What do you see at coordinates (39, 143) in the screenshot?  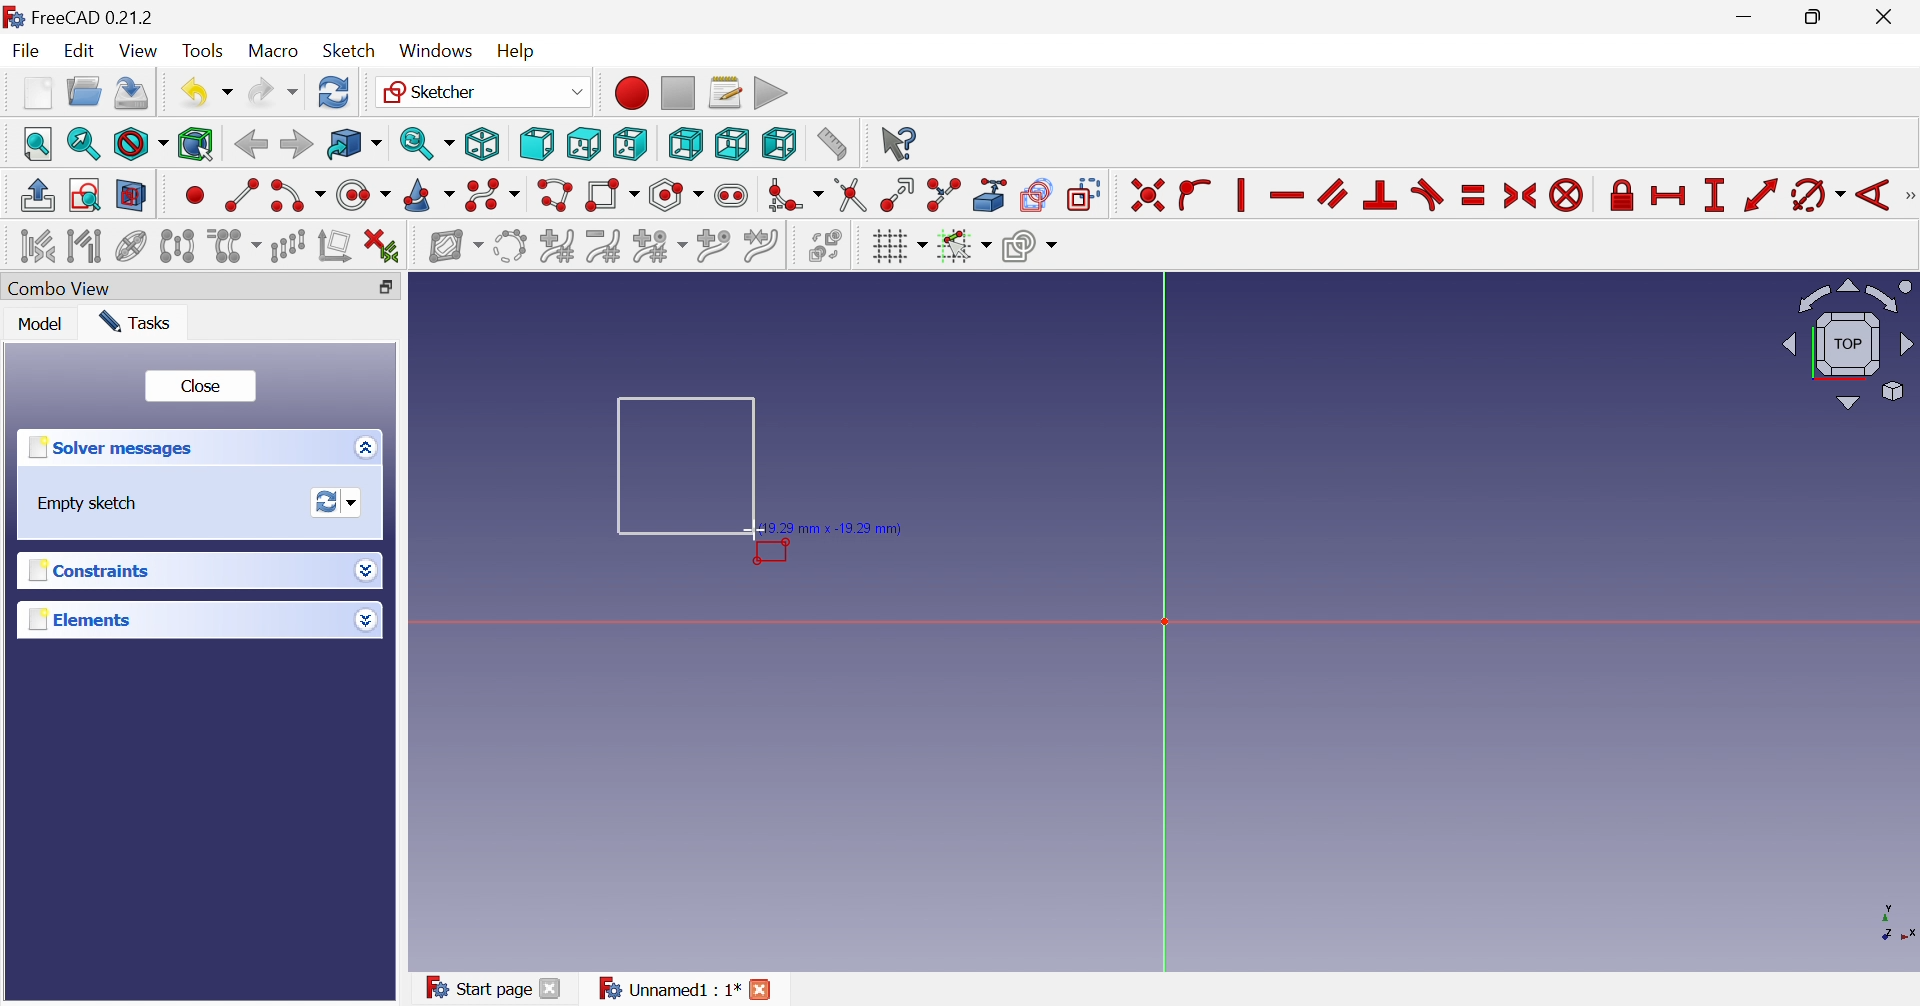 I see `Fit all` at bounding box center [39, 143].